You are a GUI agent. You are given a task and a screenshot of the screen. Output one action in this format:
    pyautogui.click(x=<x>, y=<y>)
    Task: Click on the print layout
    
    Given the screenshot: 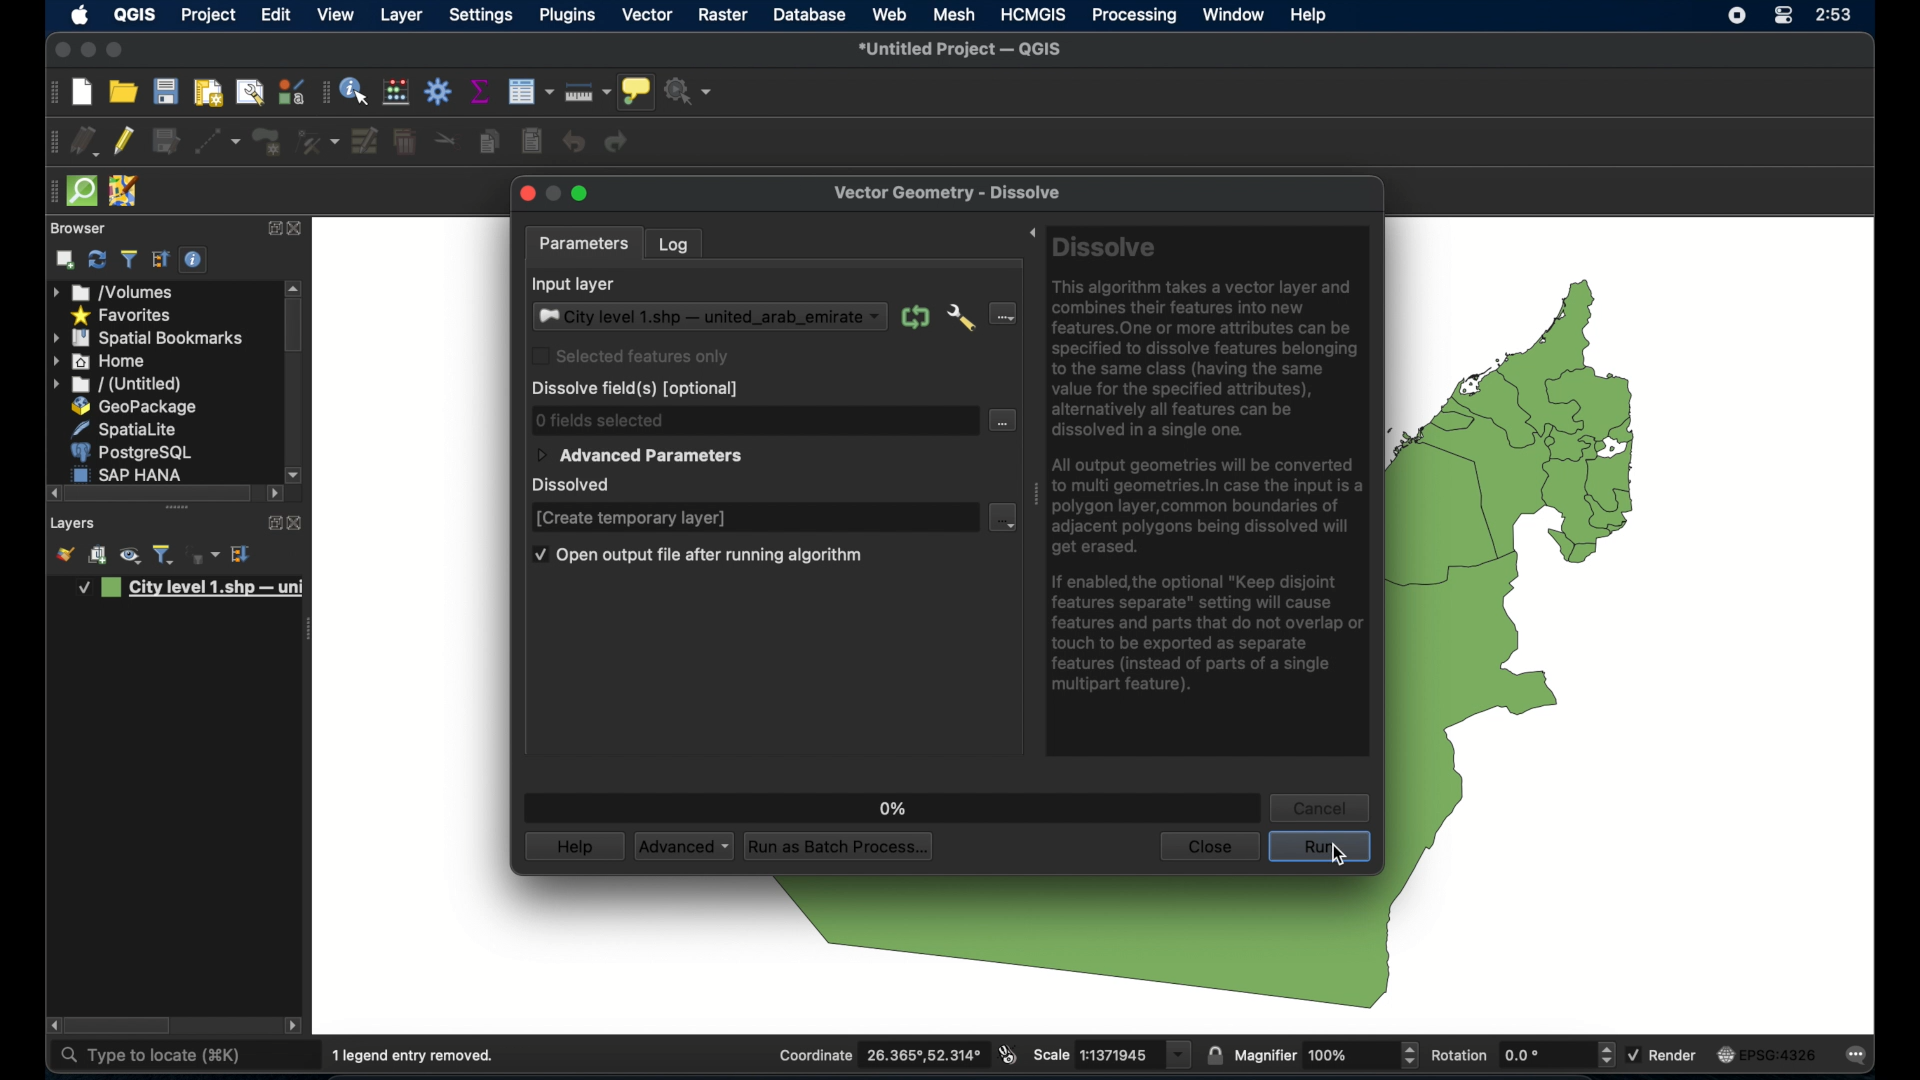 What is the action you would take?
    pyautogui.click(x=206, y=94)
    